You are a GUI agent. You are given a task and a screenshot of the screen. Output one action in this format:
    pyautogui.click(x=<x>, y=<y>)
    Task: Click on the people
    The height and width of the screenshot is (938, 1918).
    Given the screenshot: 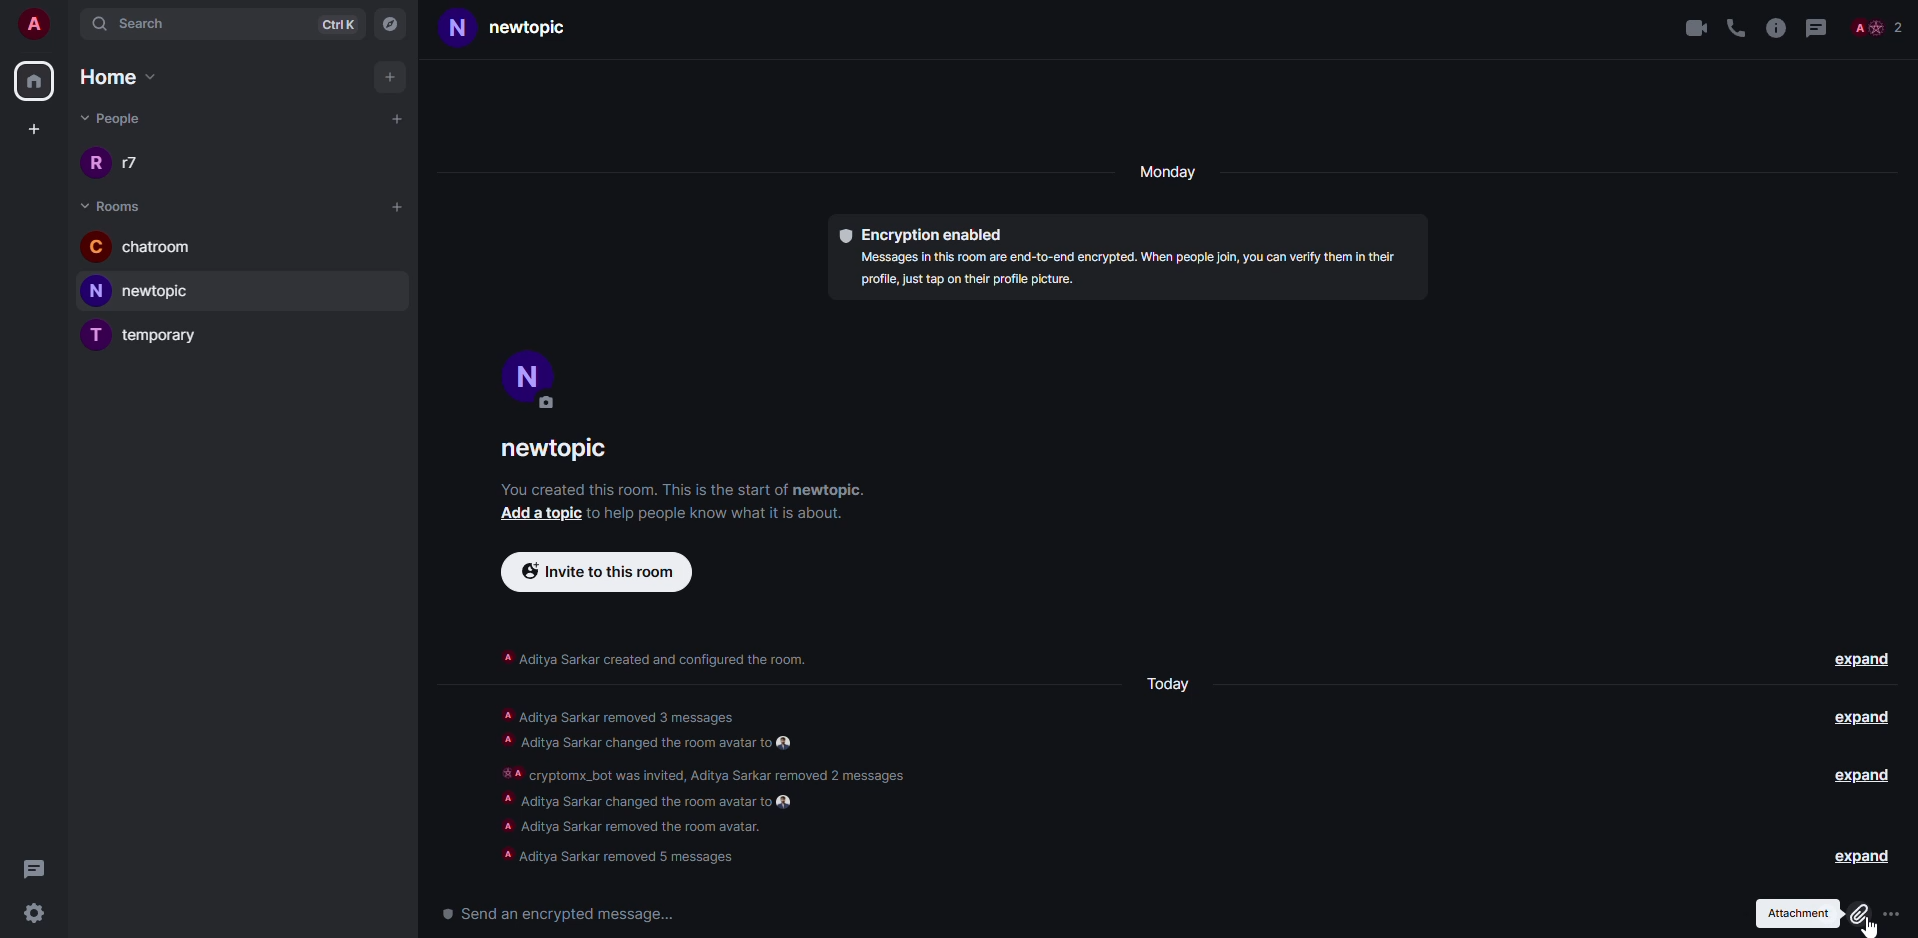 What is the action you would take?
    pyautogui.click(x=125, y=165)
    